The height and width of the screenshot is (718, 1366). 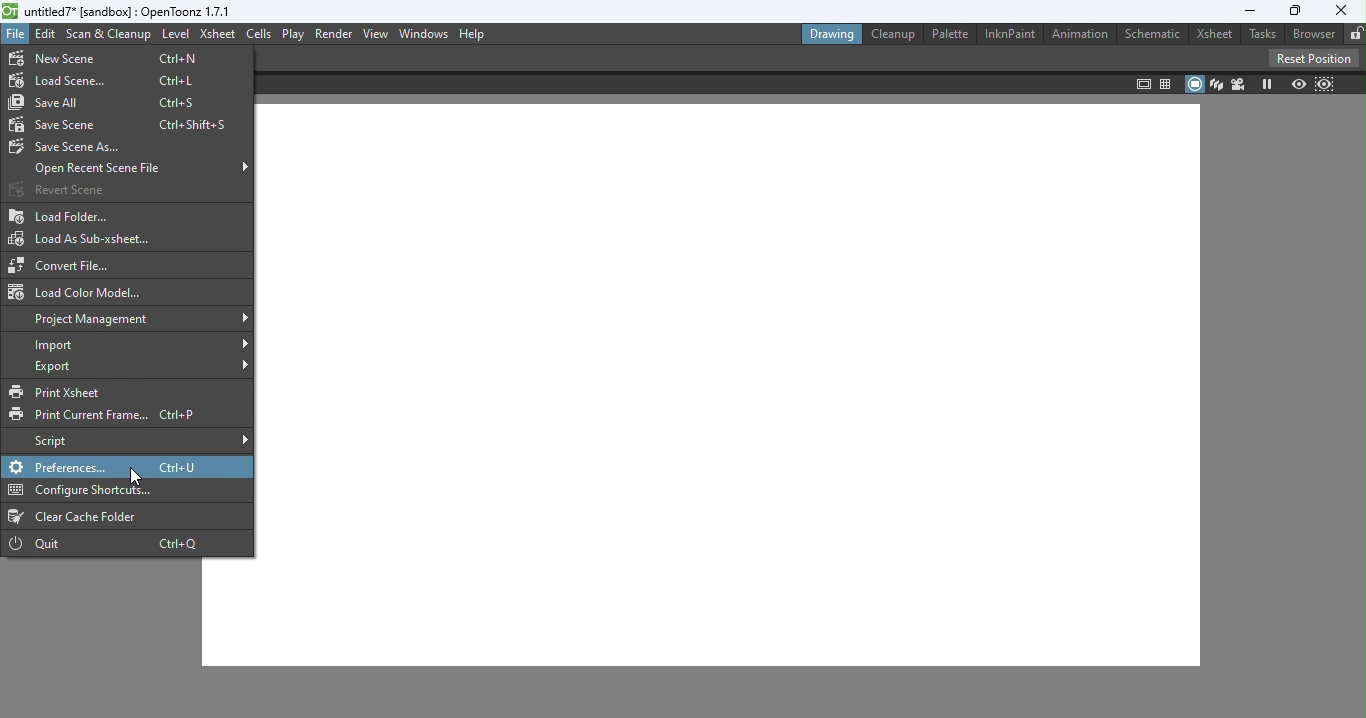 I want to click on View, so click(x=374, y=34).